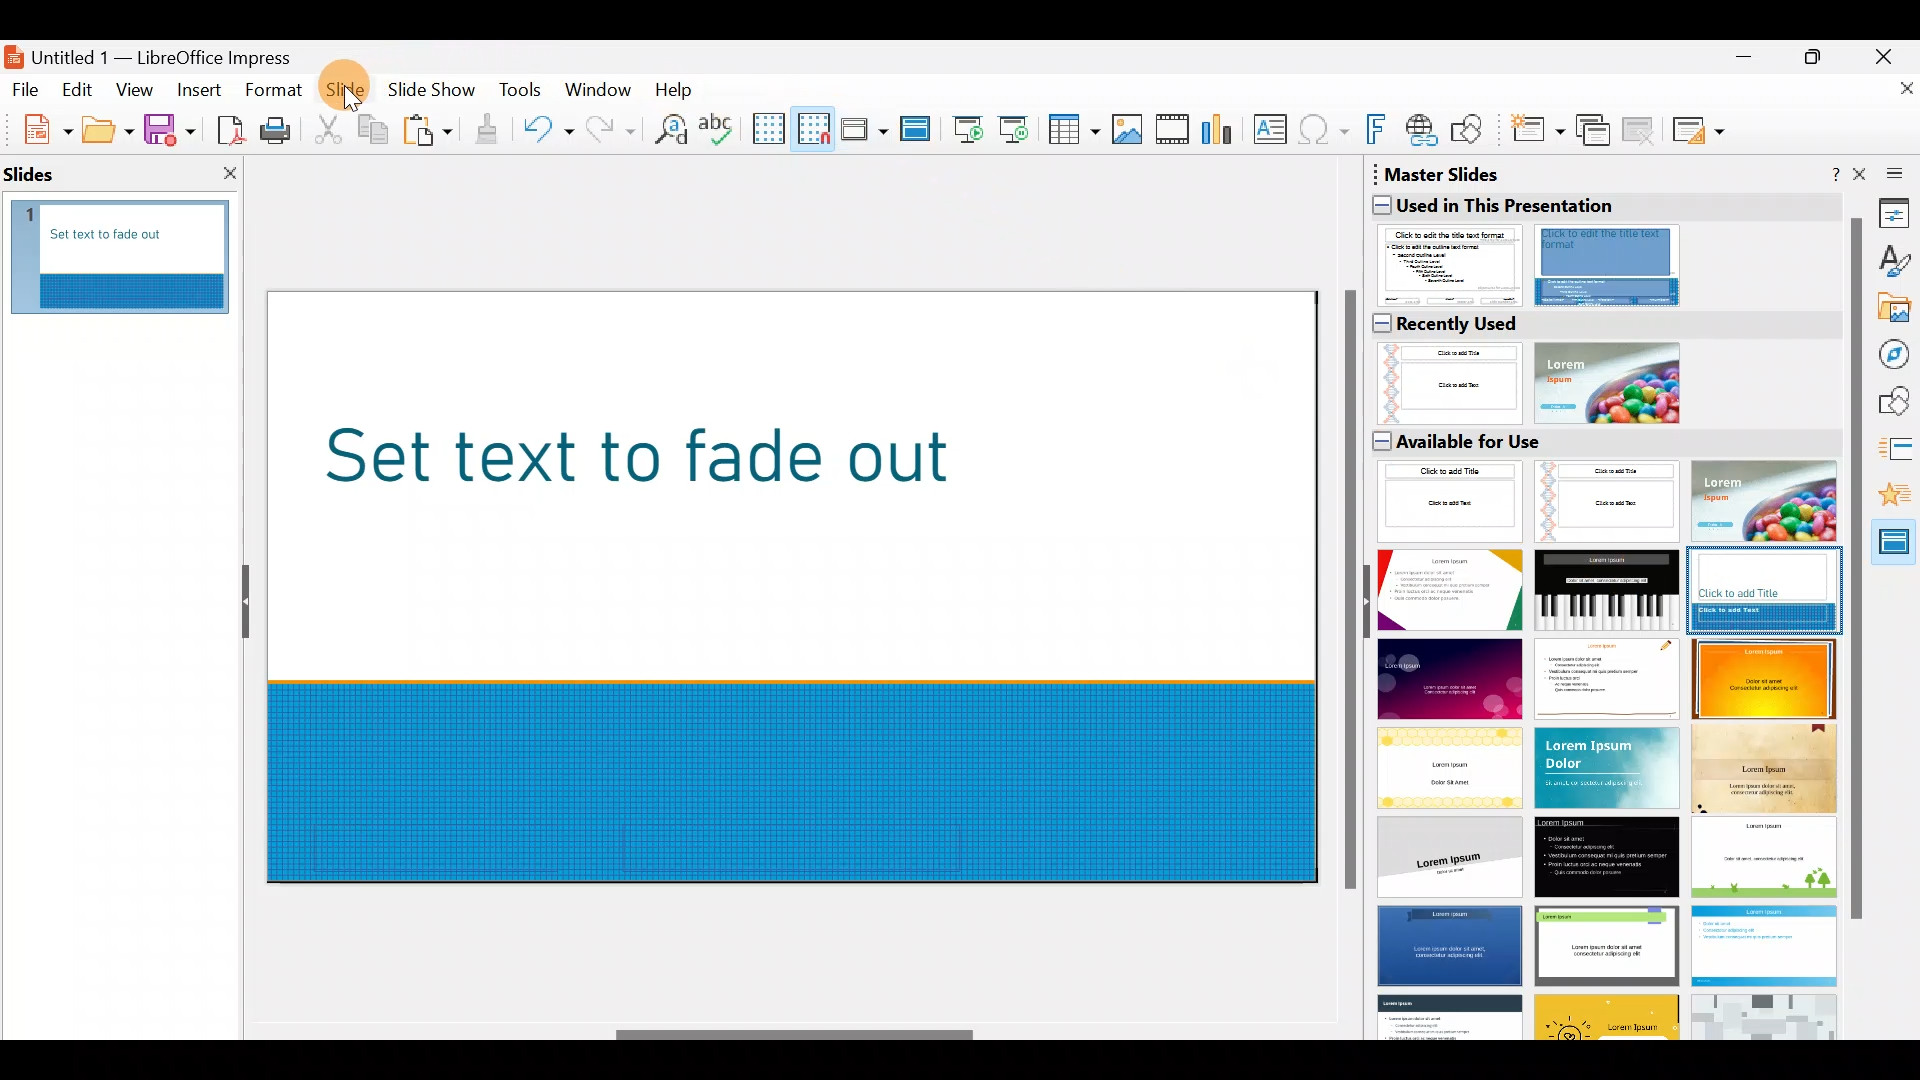 This screenshot has width=1920, height=1080. I want to click on Insert fontwork text, so click(1379, 133).